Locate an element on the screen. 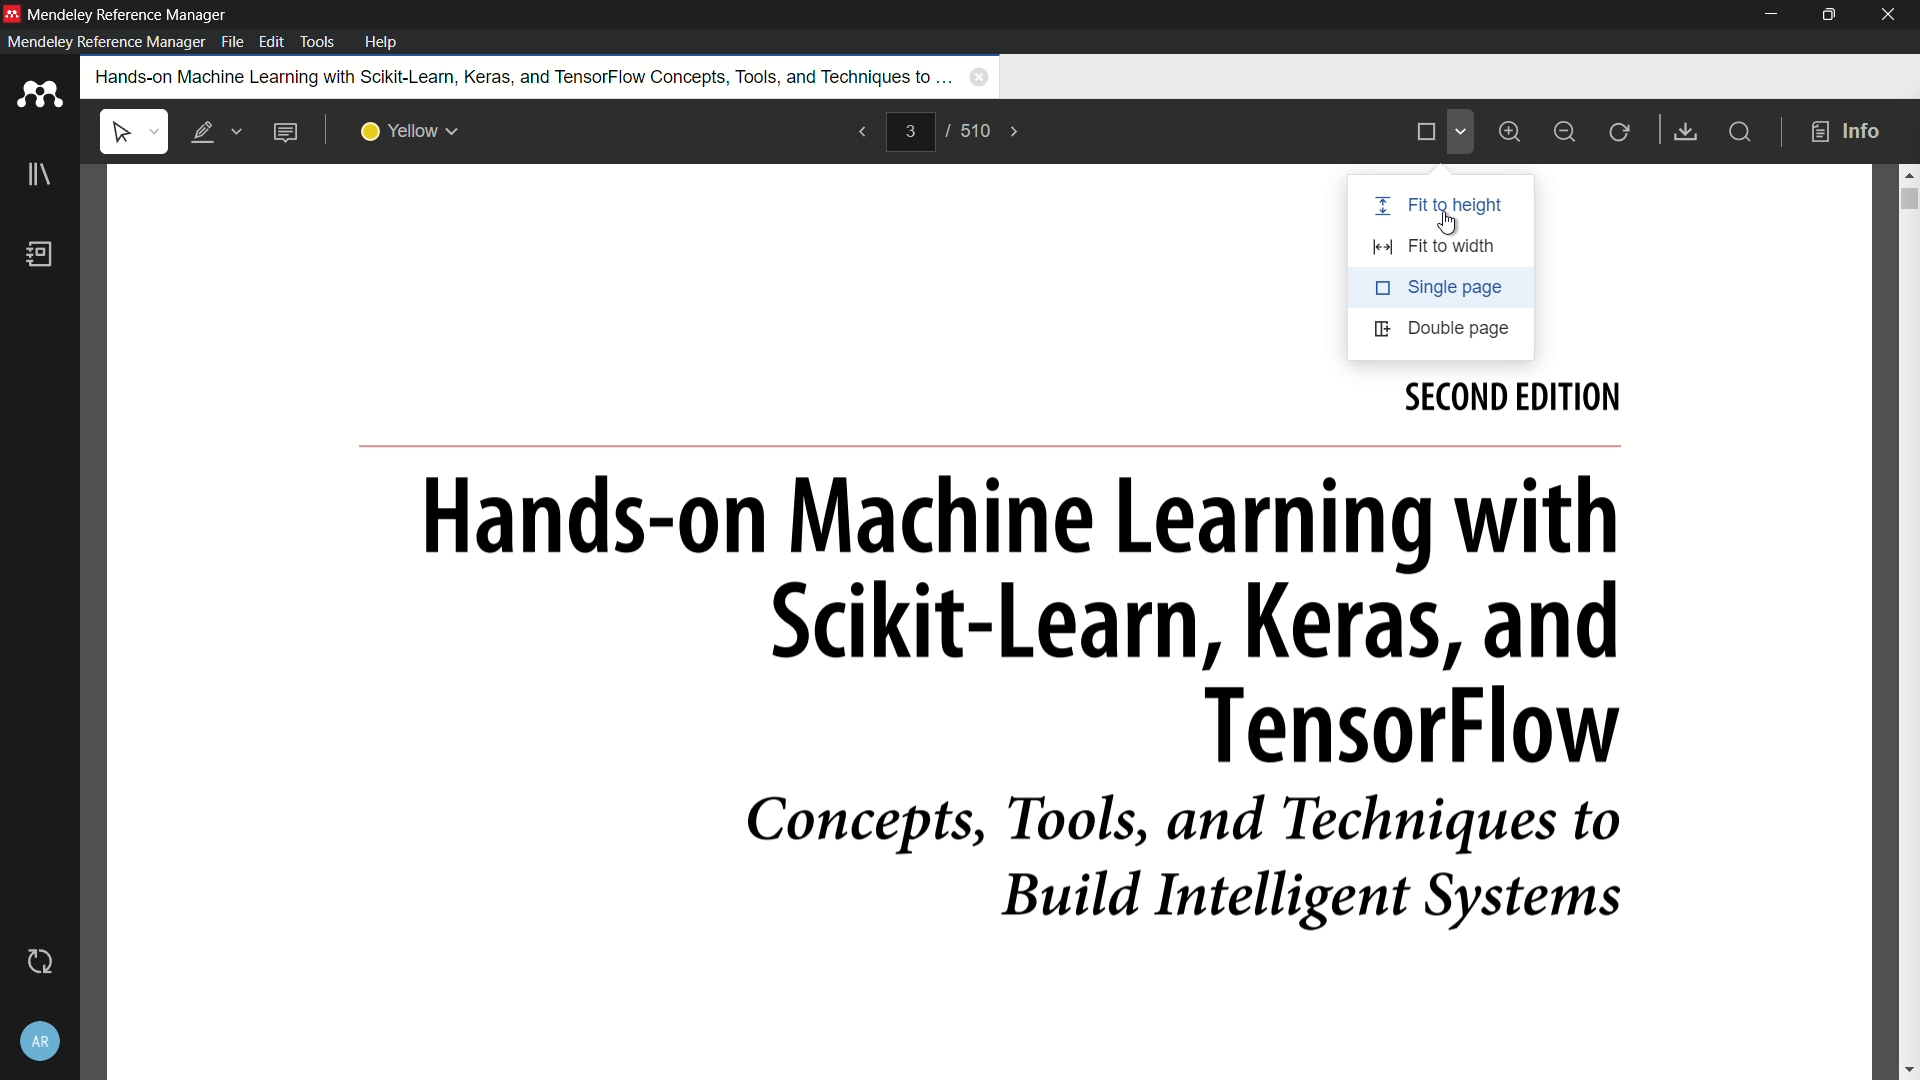 Image resolution: width=1920 pixels, height=1080 pixels. app icon is located at coordinates (40, 96).